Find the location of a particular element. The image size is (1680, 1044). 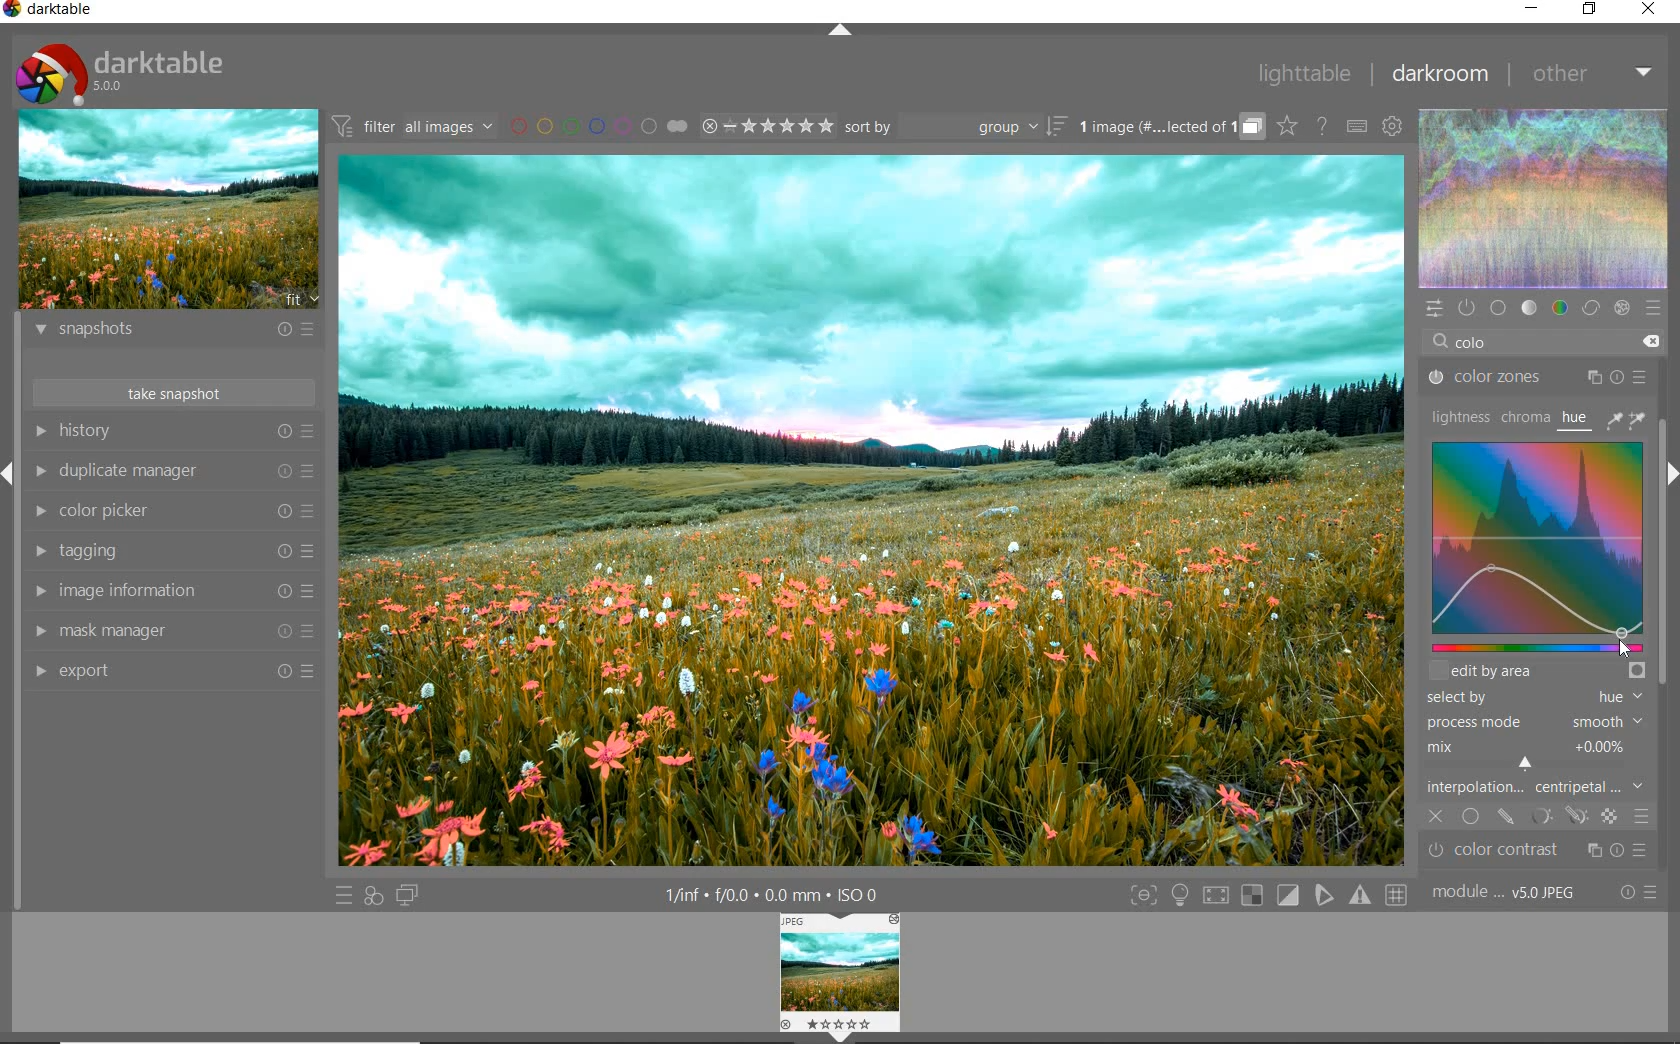

delete is located at coordinates (1651, 342).